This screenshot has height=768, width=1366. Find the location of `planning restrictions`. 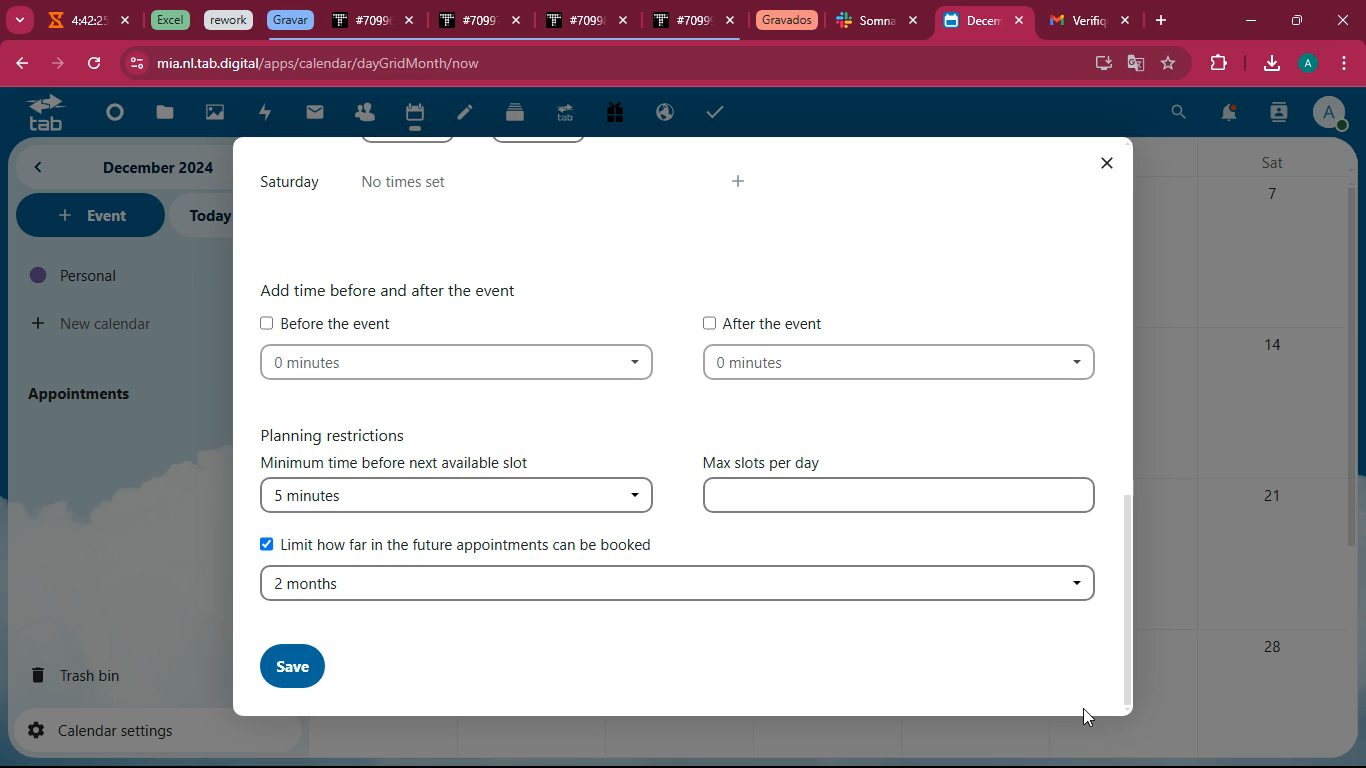

planning restrictions is located at coordinates (345, 433).